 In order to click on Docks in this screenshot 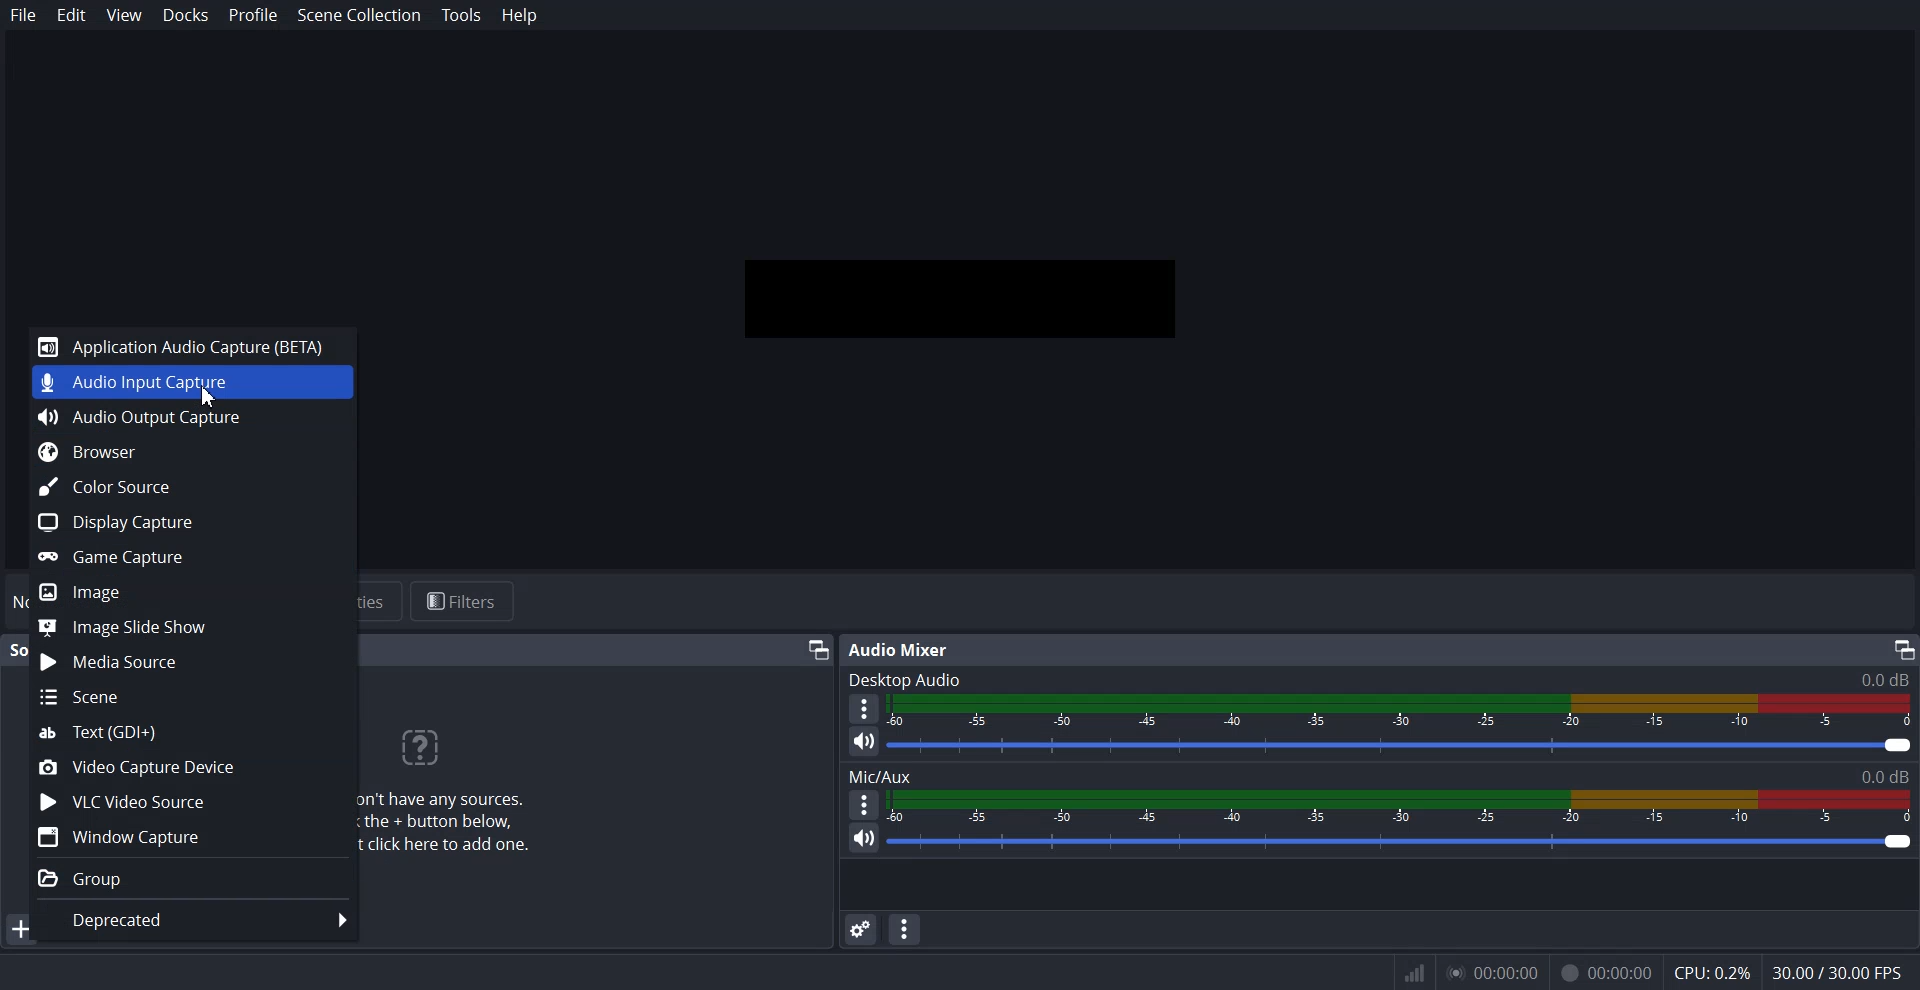, I will do `click(186, 16)`.